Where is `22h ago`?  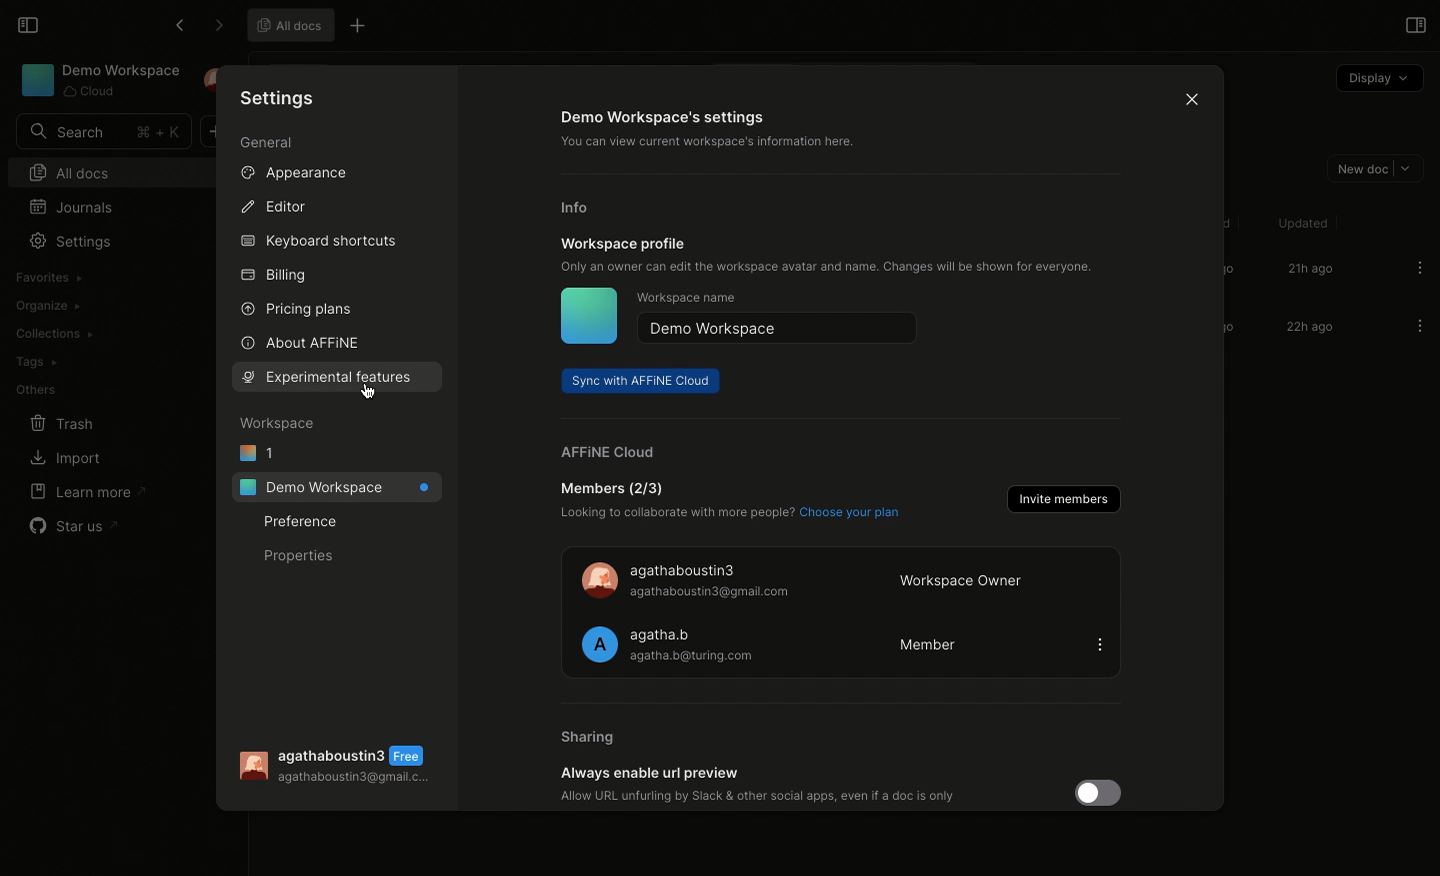
22h ago is located at coordinates (1307, 329).